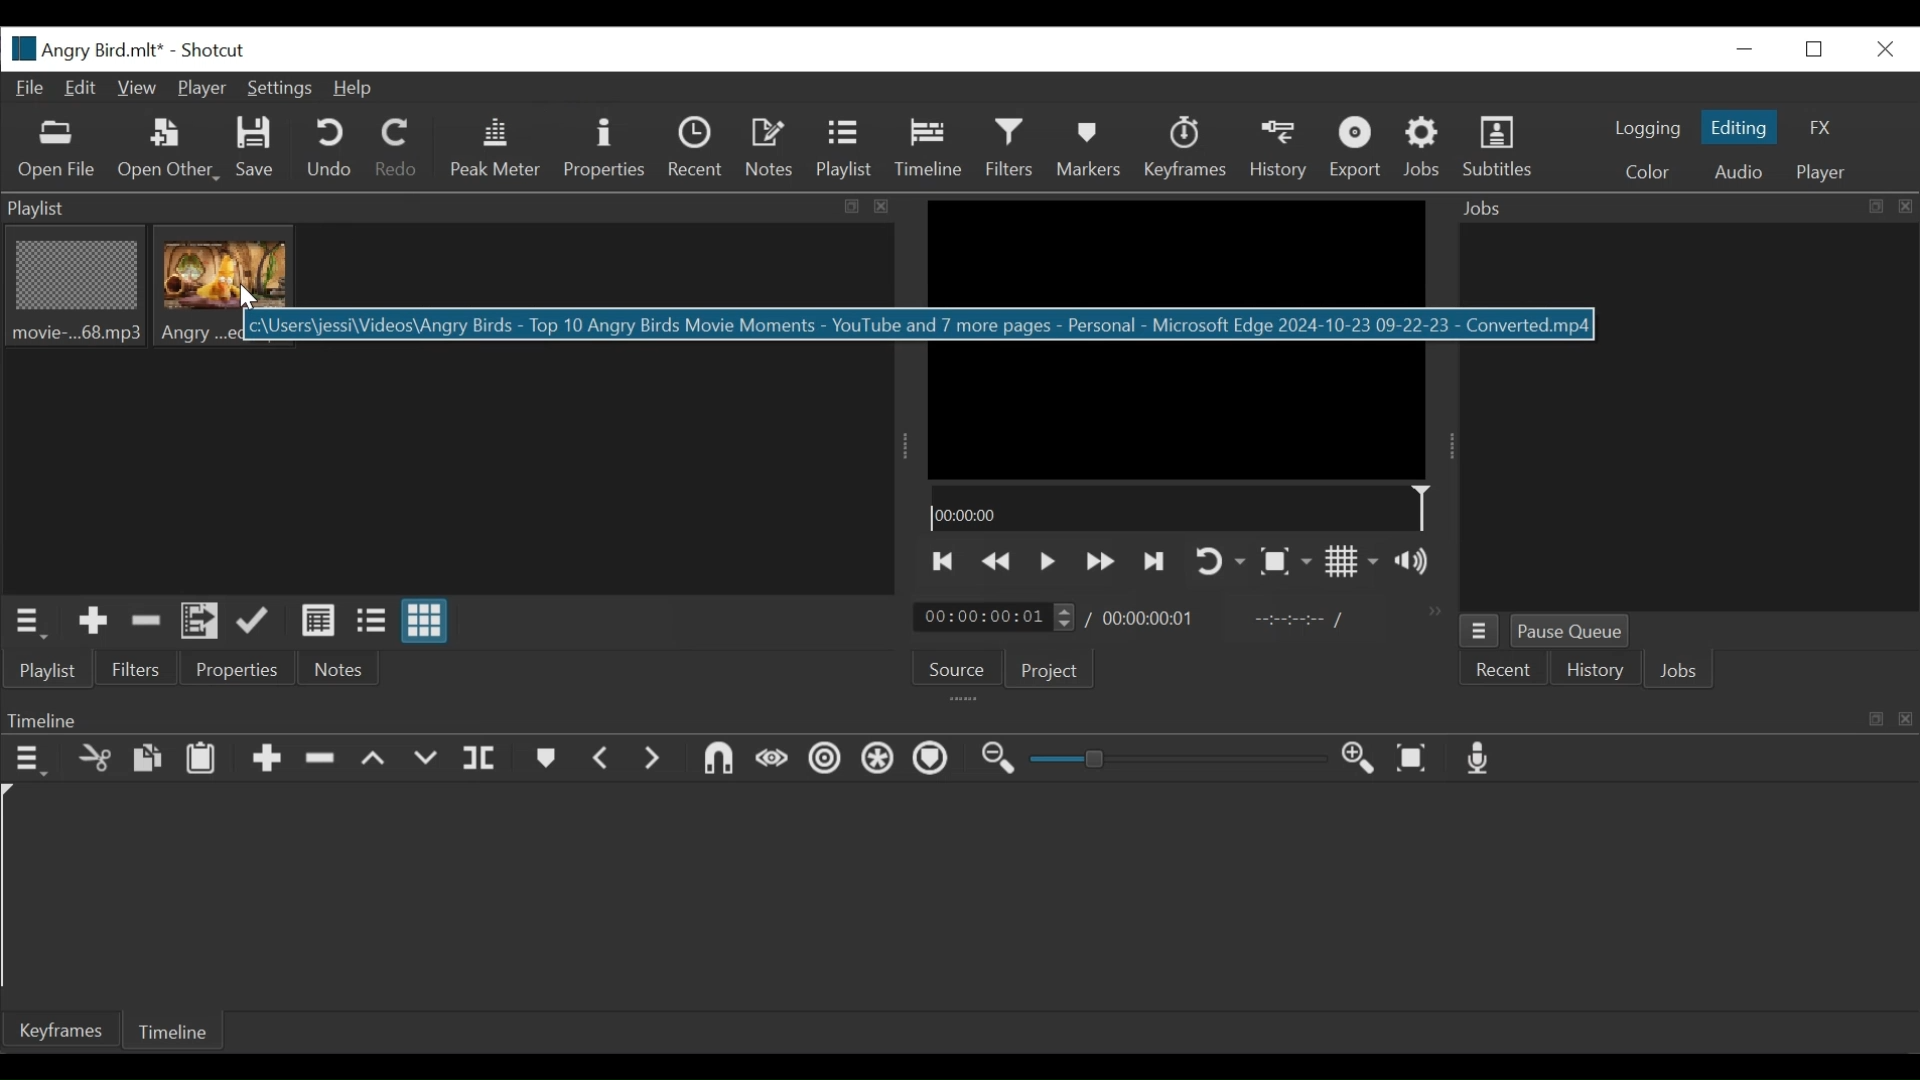  Describe the element at coordinates (1183, 759) in the screenshot. I see `Slider` at that location.